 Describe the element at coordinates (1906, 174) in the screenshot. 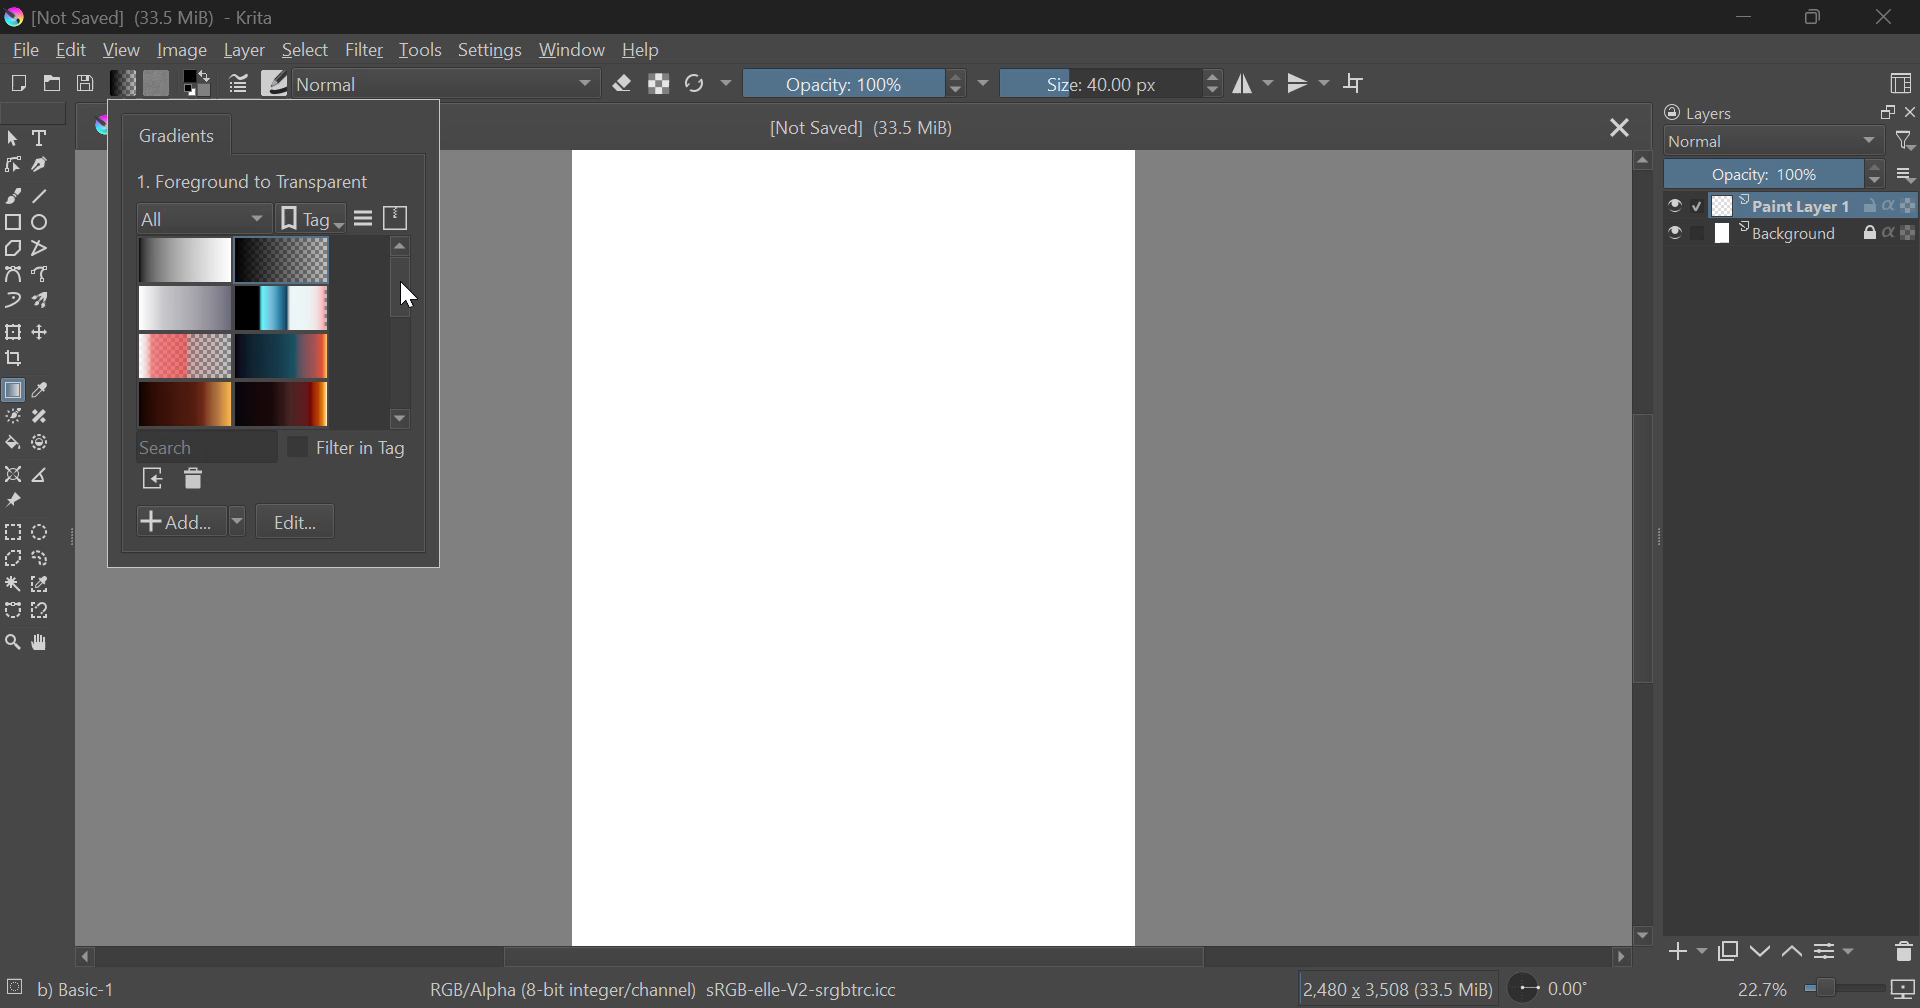

I see `more options` at that location.